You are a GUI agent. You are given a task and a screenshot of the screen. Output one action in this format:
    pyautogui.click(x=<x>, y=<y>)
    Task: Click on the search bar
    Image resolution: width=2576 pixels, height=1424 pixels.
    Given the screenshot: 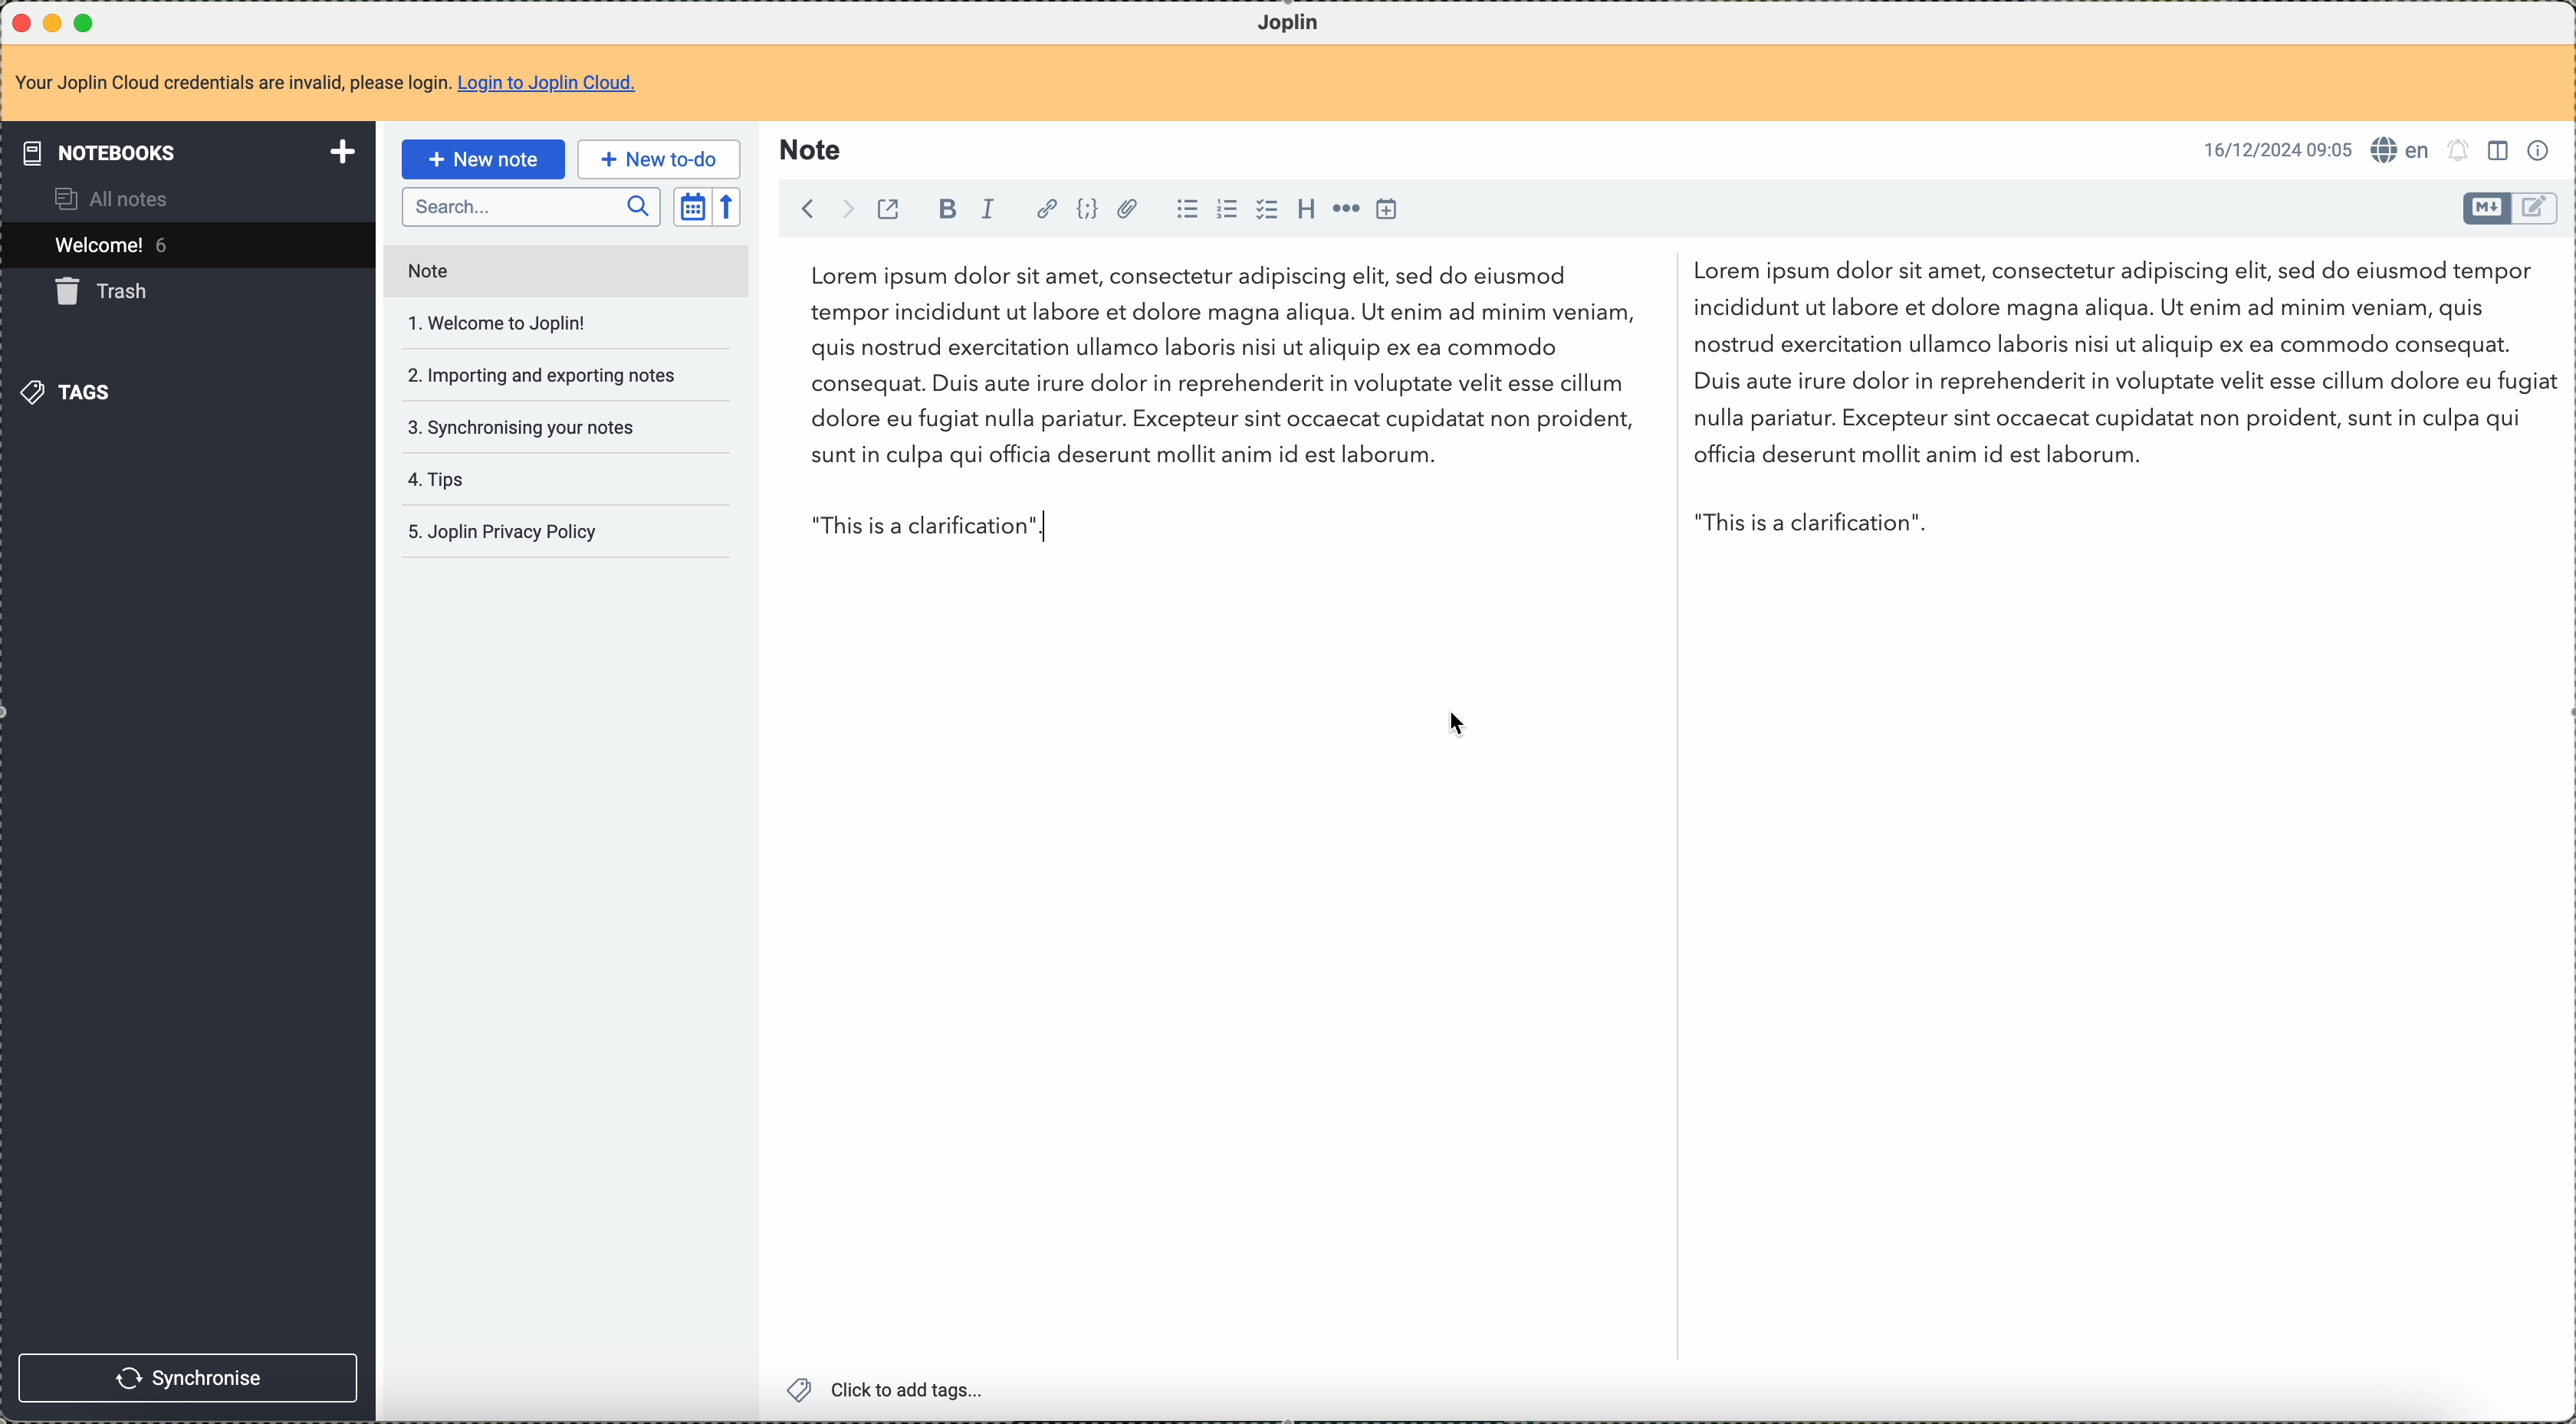 What is the action you would take?
    pyautogui.click(x=530, y=207)
    